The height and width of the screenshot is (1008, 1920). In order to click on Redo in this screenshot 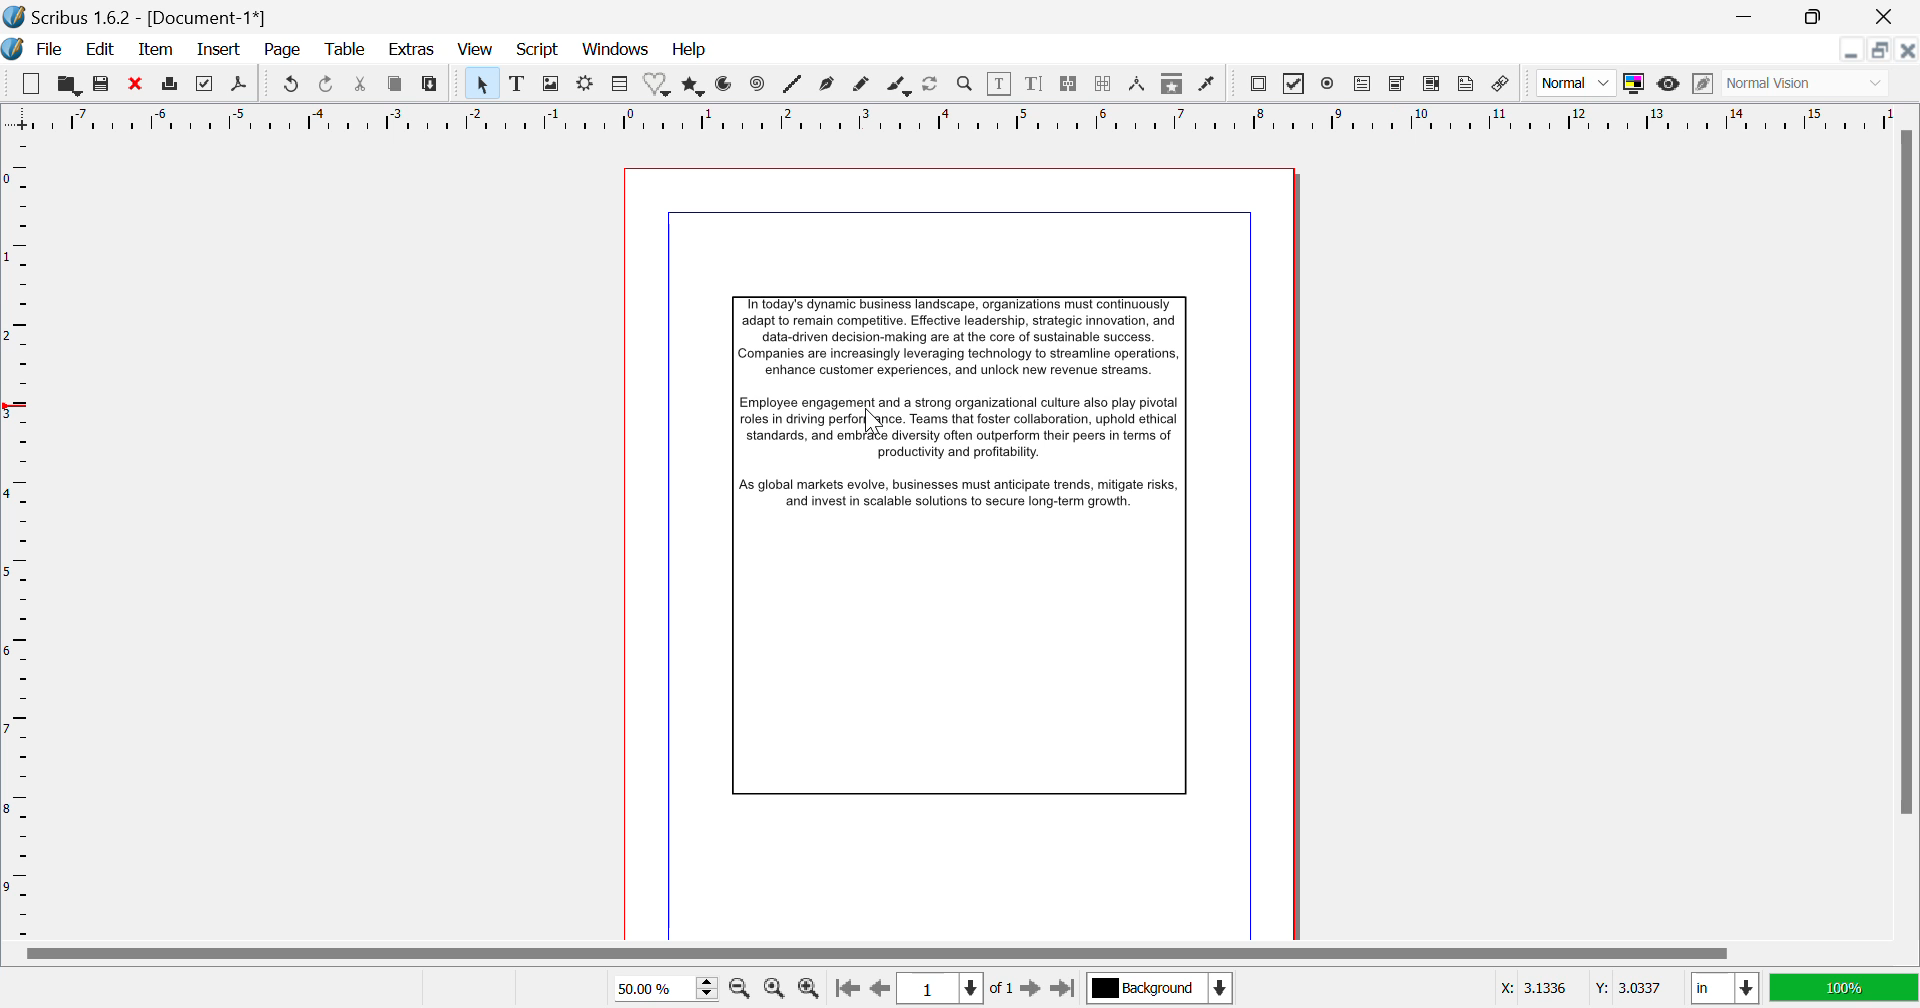, I will do `click(294, 84)`.